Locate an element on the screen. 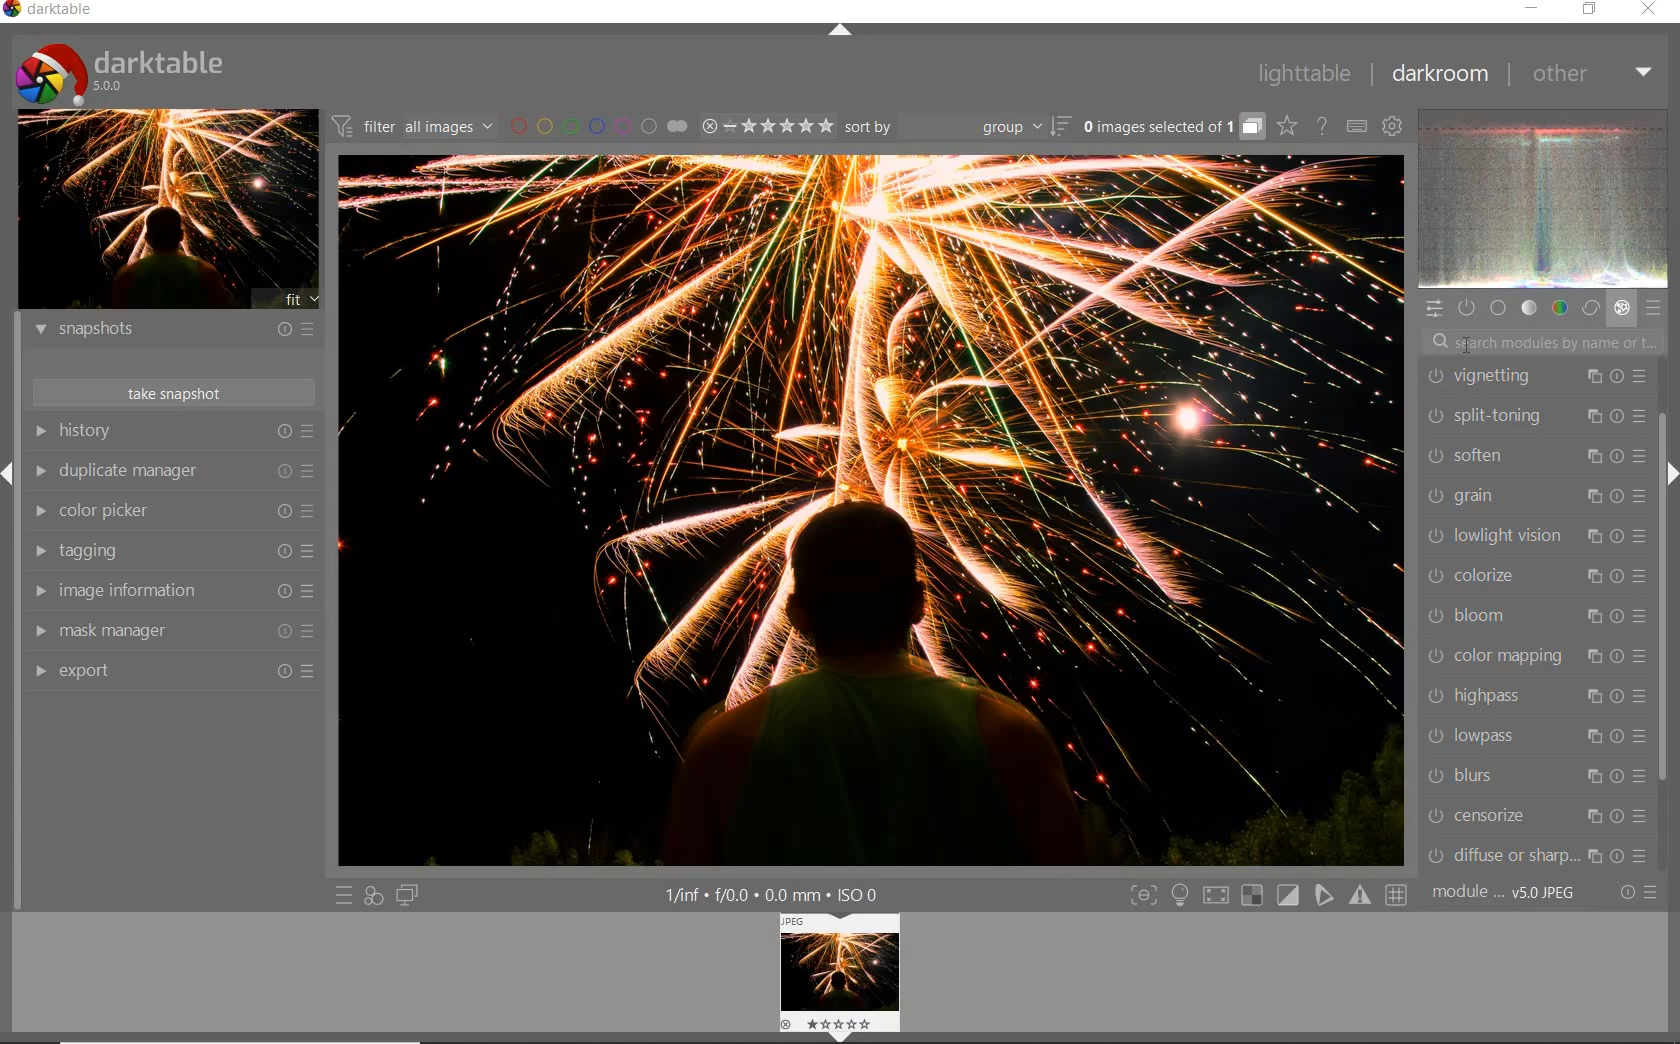 The height and width of the screenshot is (1044, 1680). sort is located at coordinates (956, 128).